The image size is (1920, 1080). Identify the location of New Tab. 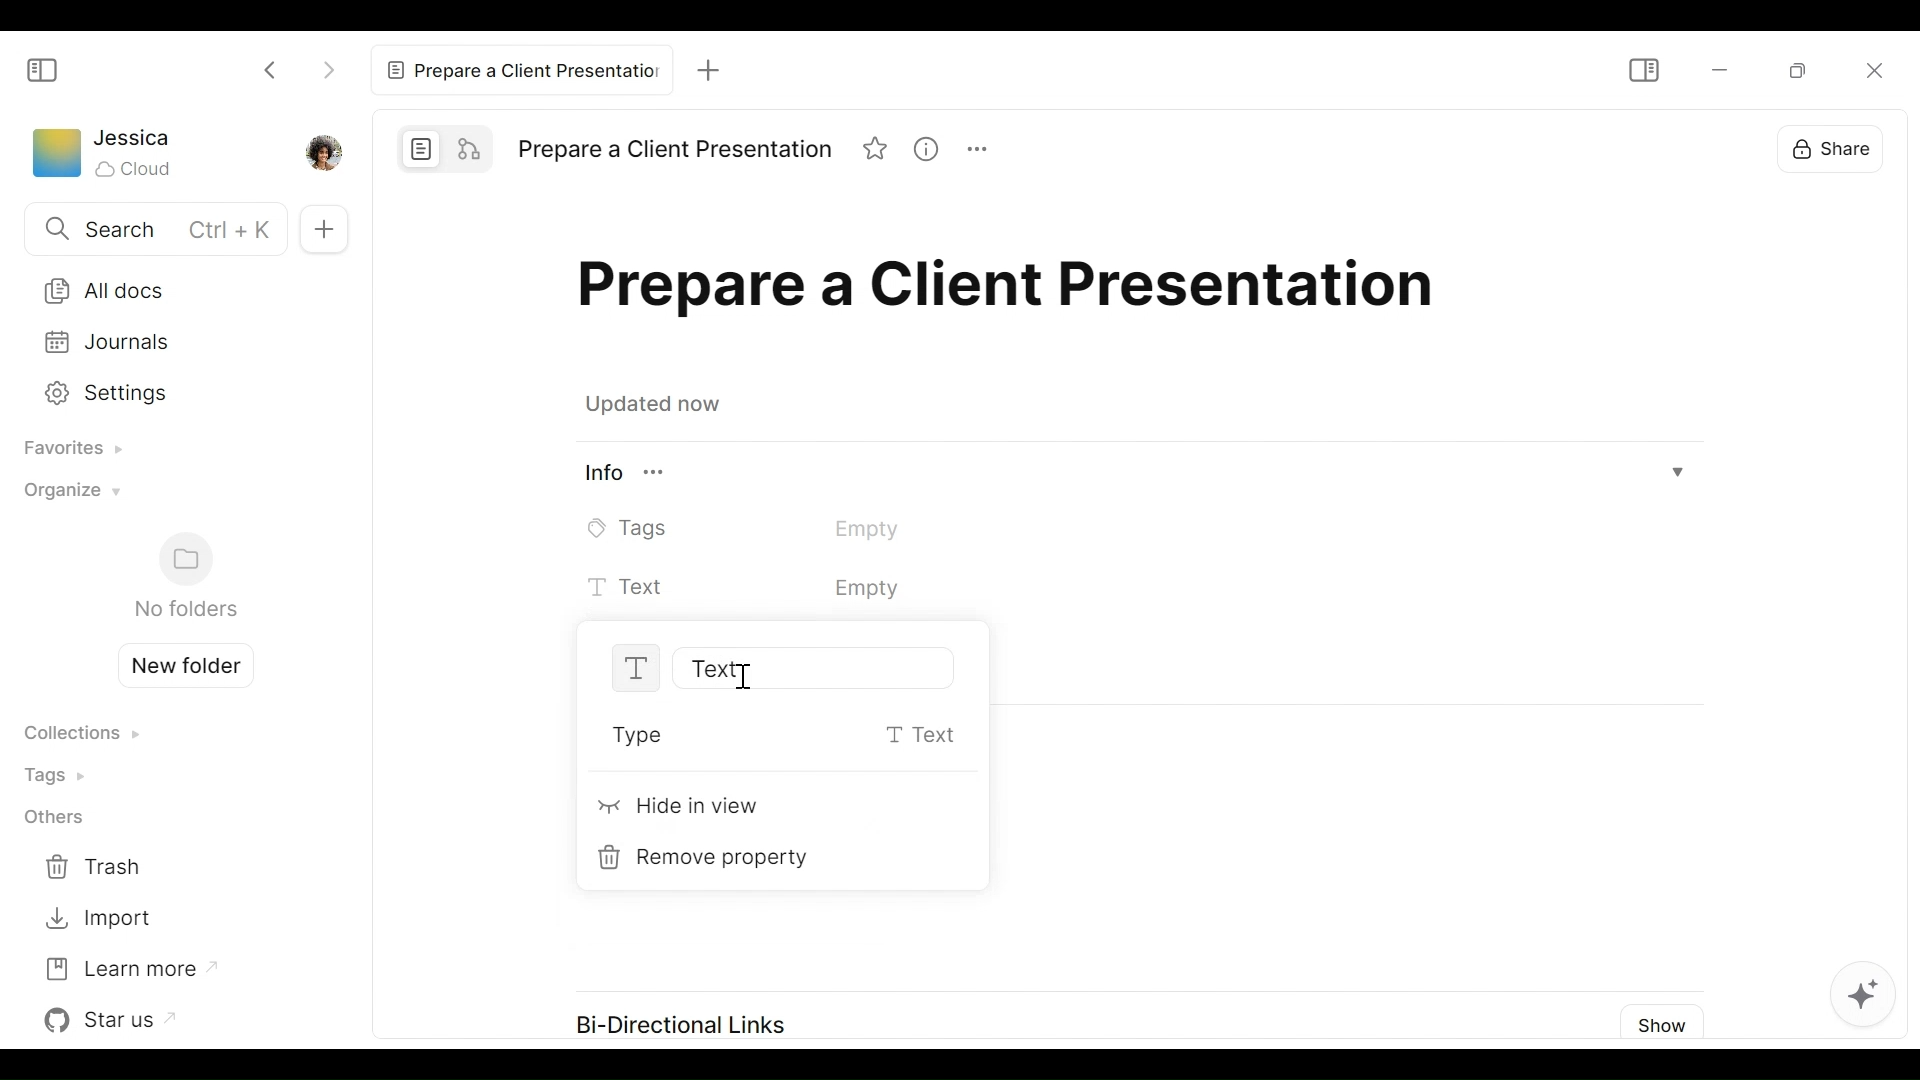
(713, 69).